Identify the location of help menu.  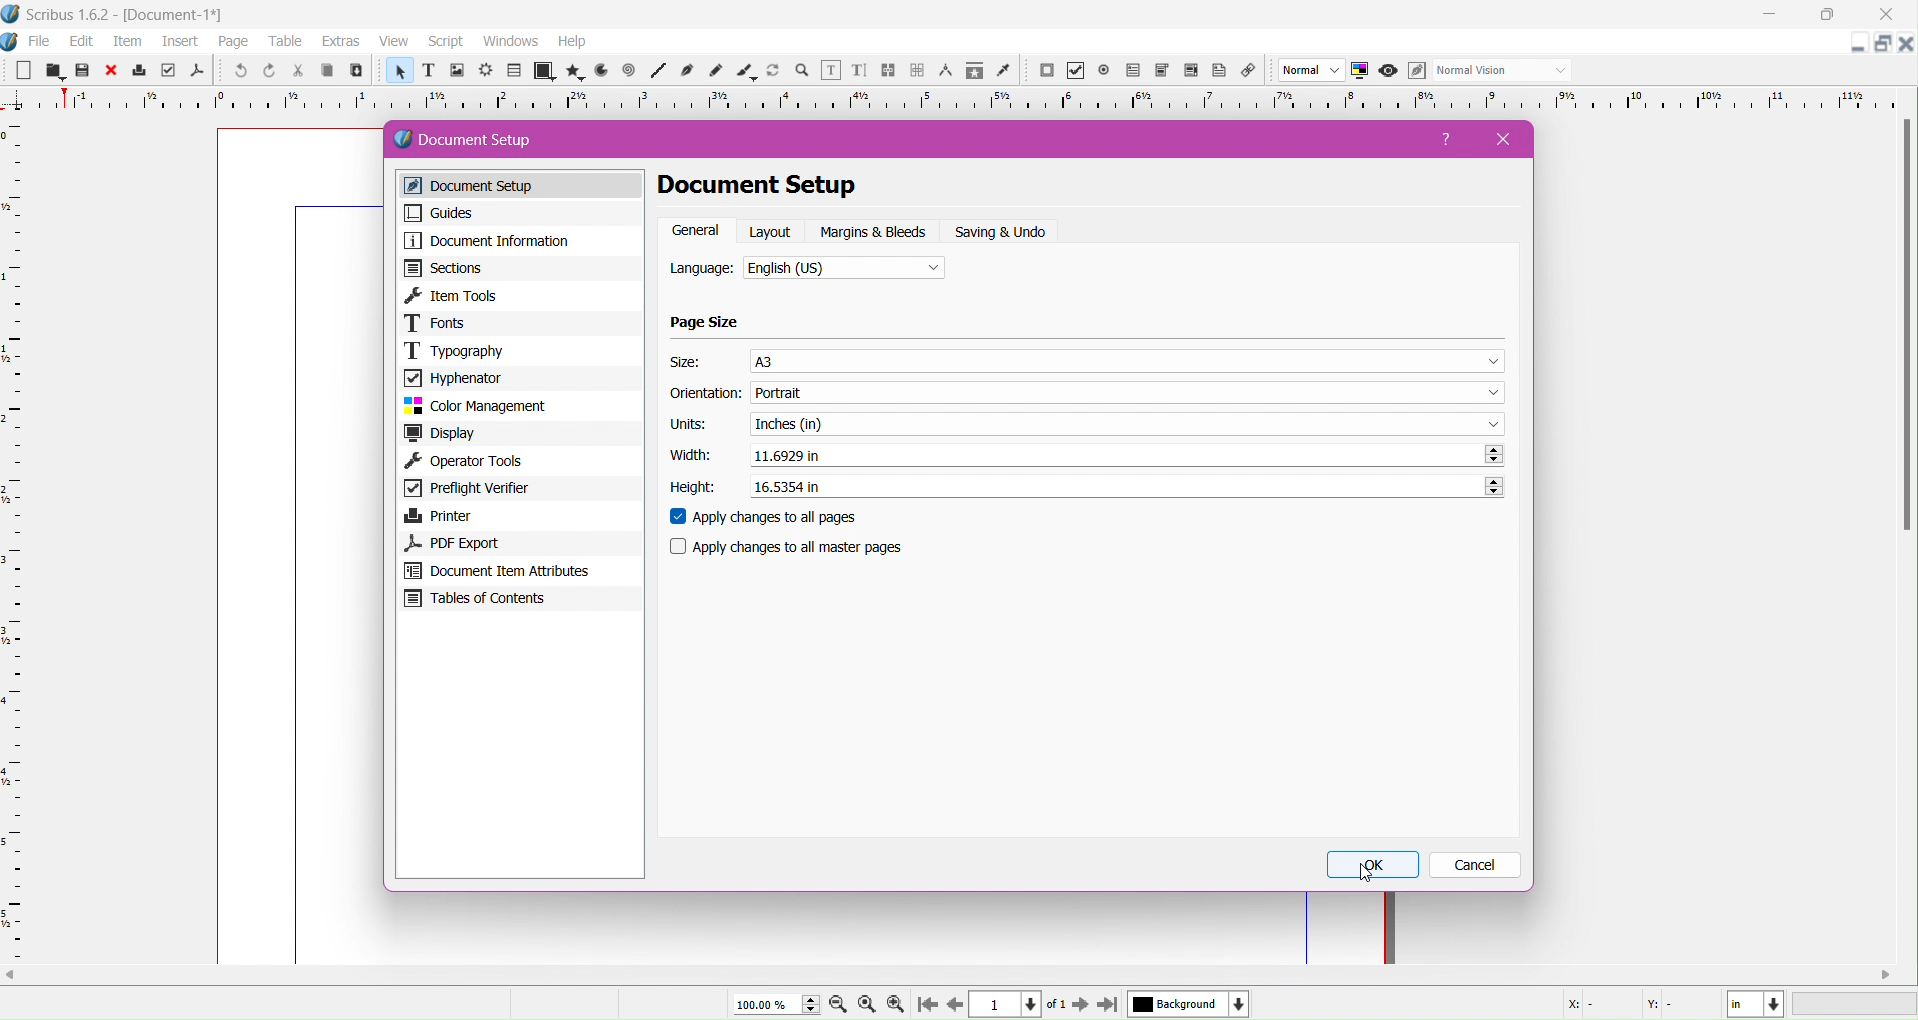
(572, 42).